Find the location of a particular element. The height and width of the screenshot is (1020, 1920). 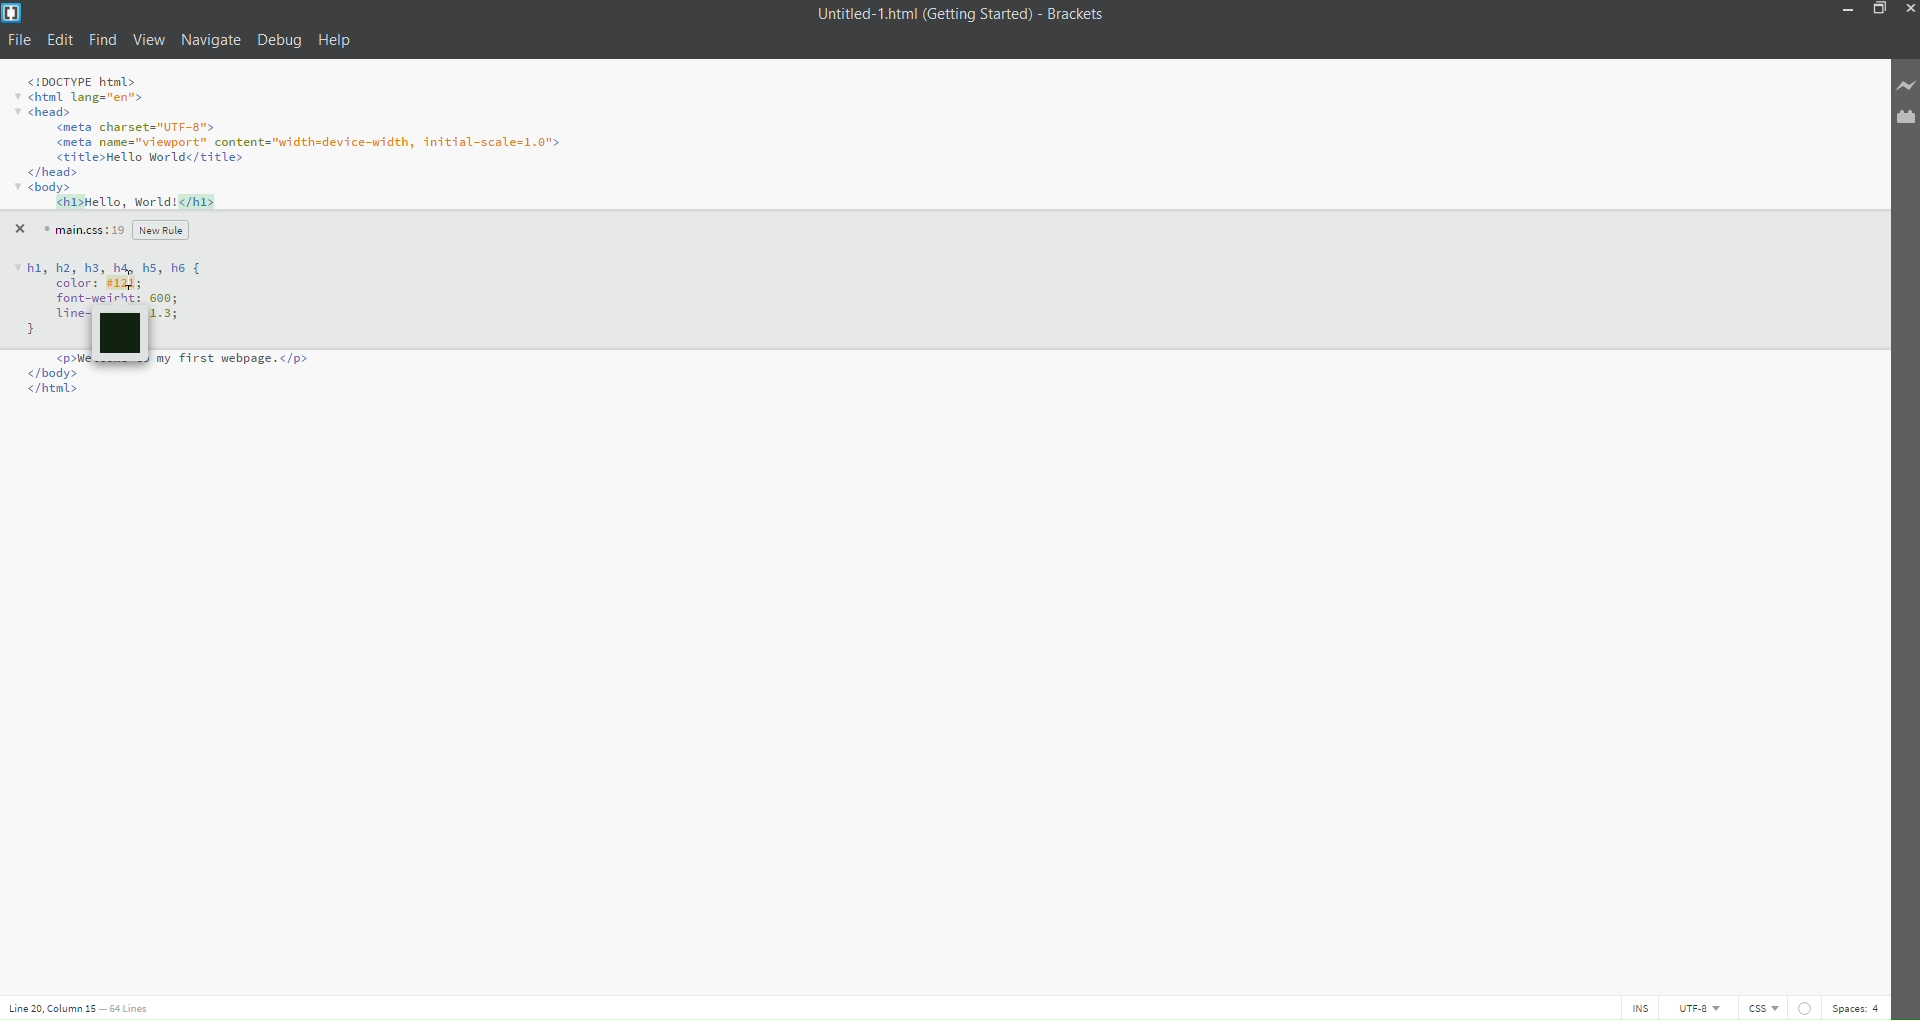

color is located at coordinates (124, 337).